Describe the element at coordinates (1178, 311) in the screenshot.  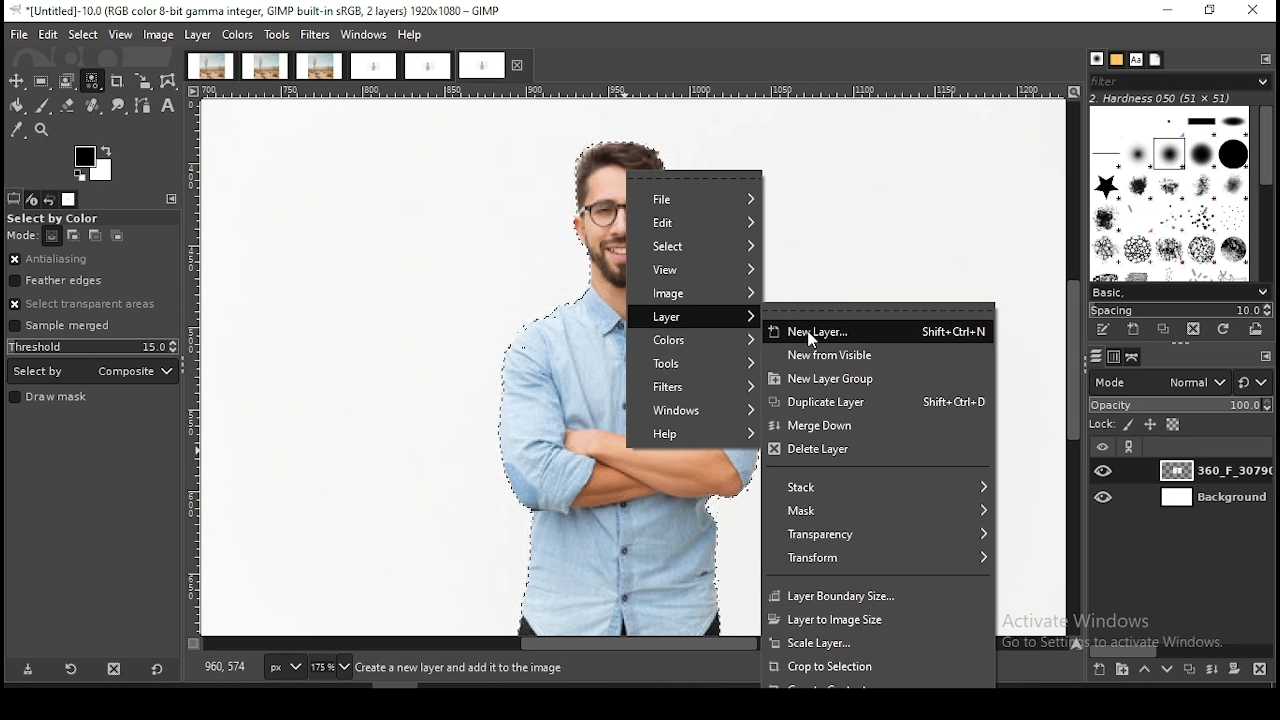
I see `spacing` at that location.